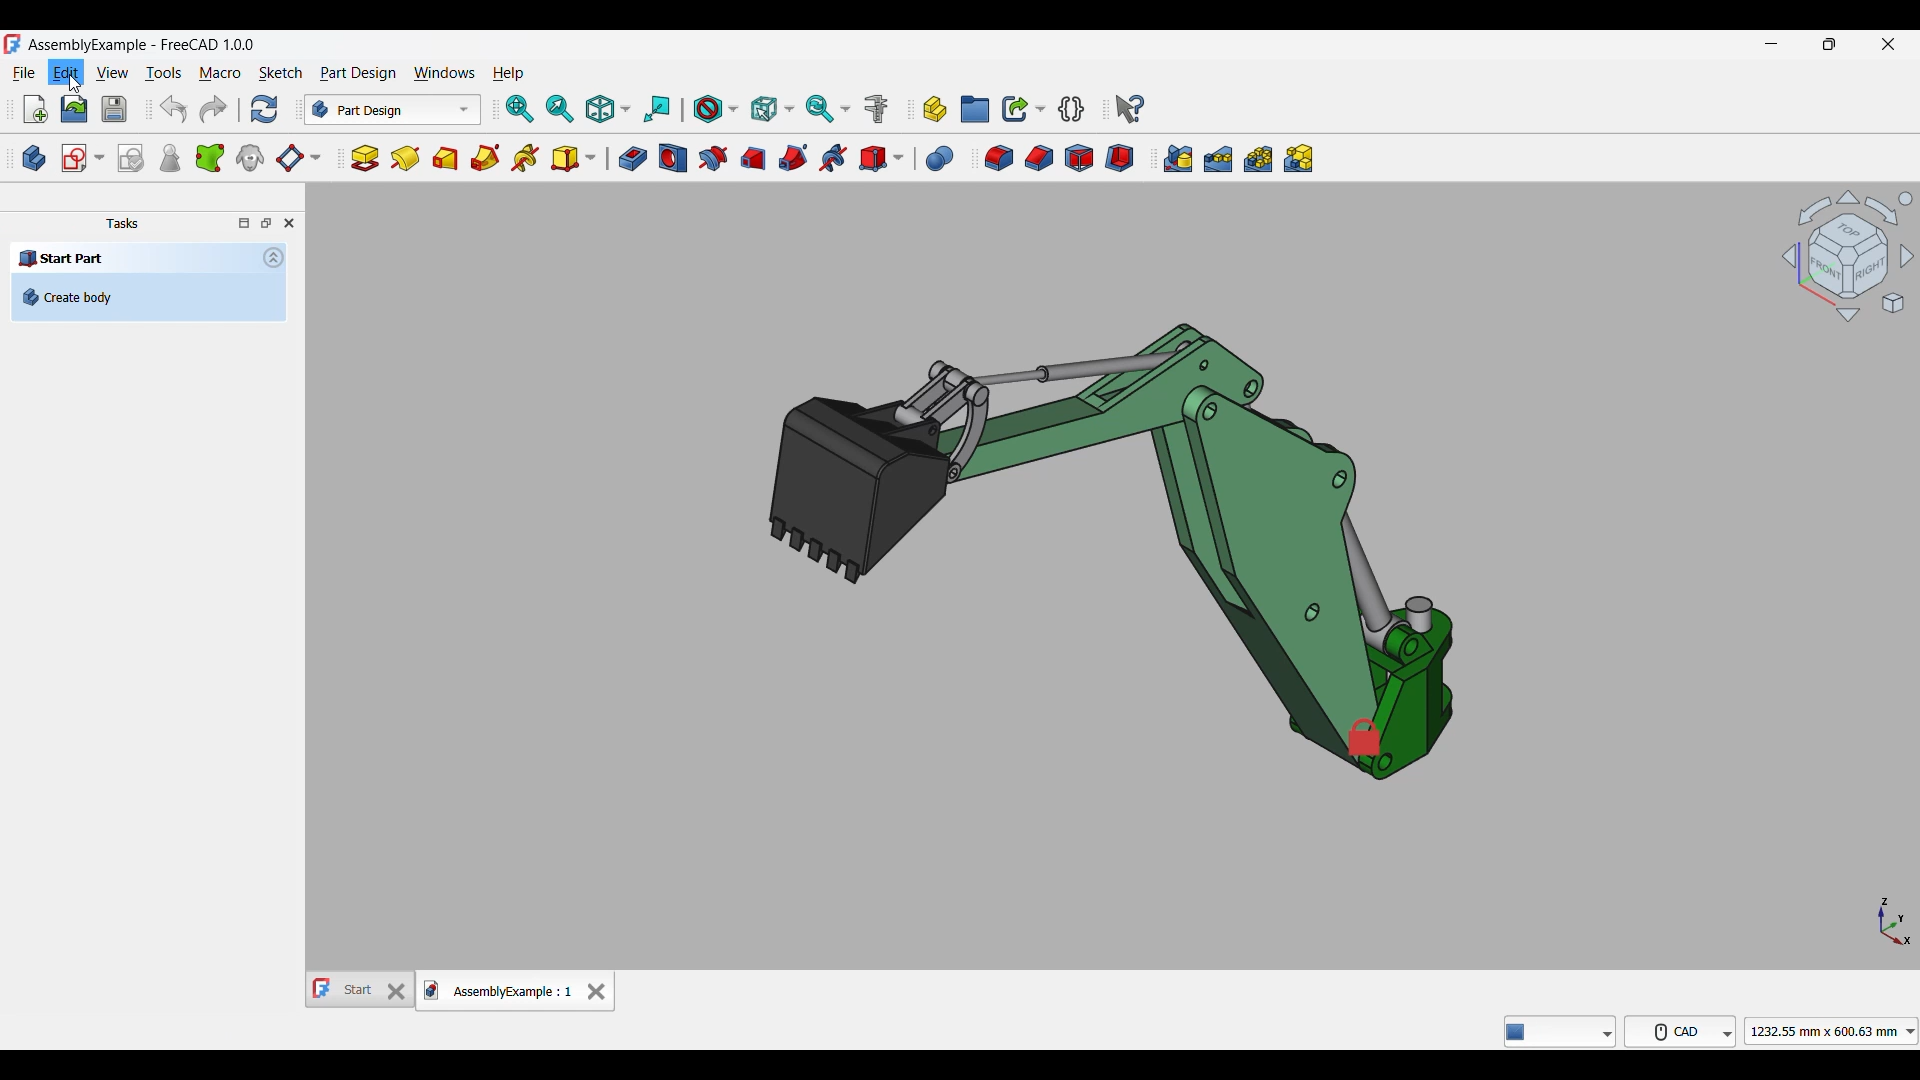  I want to click on Align to selection, so click(658, 110).